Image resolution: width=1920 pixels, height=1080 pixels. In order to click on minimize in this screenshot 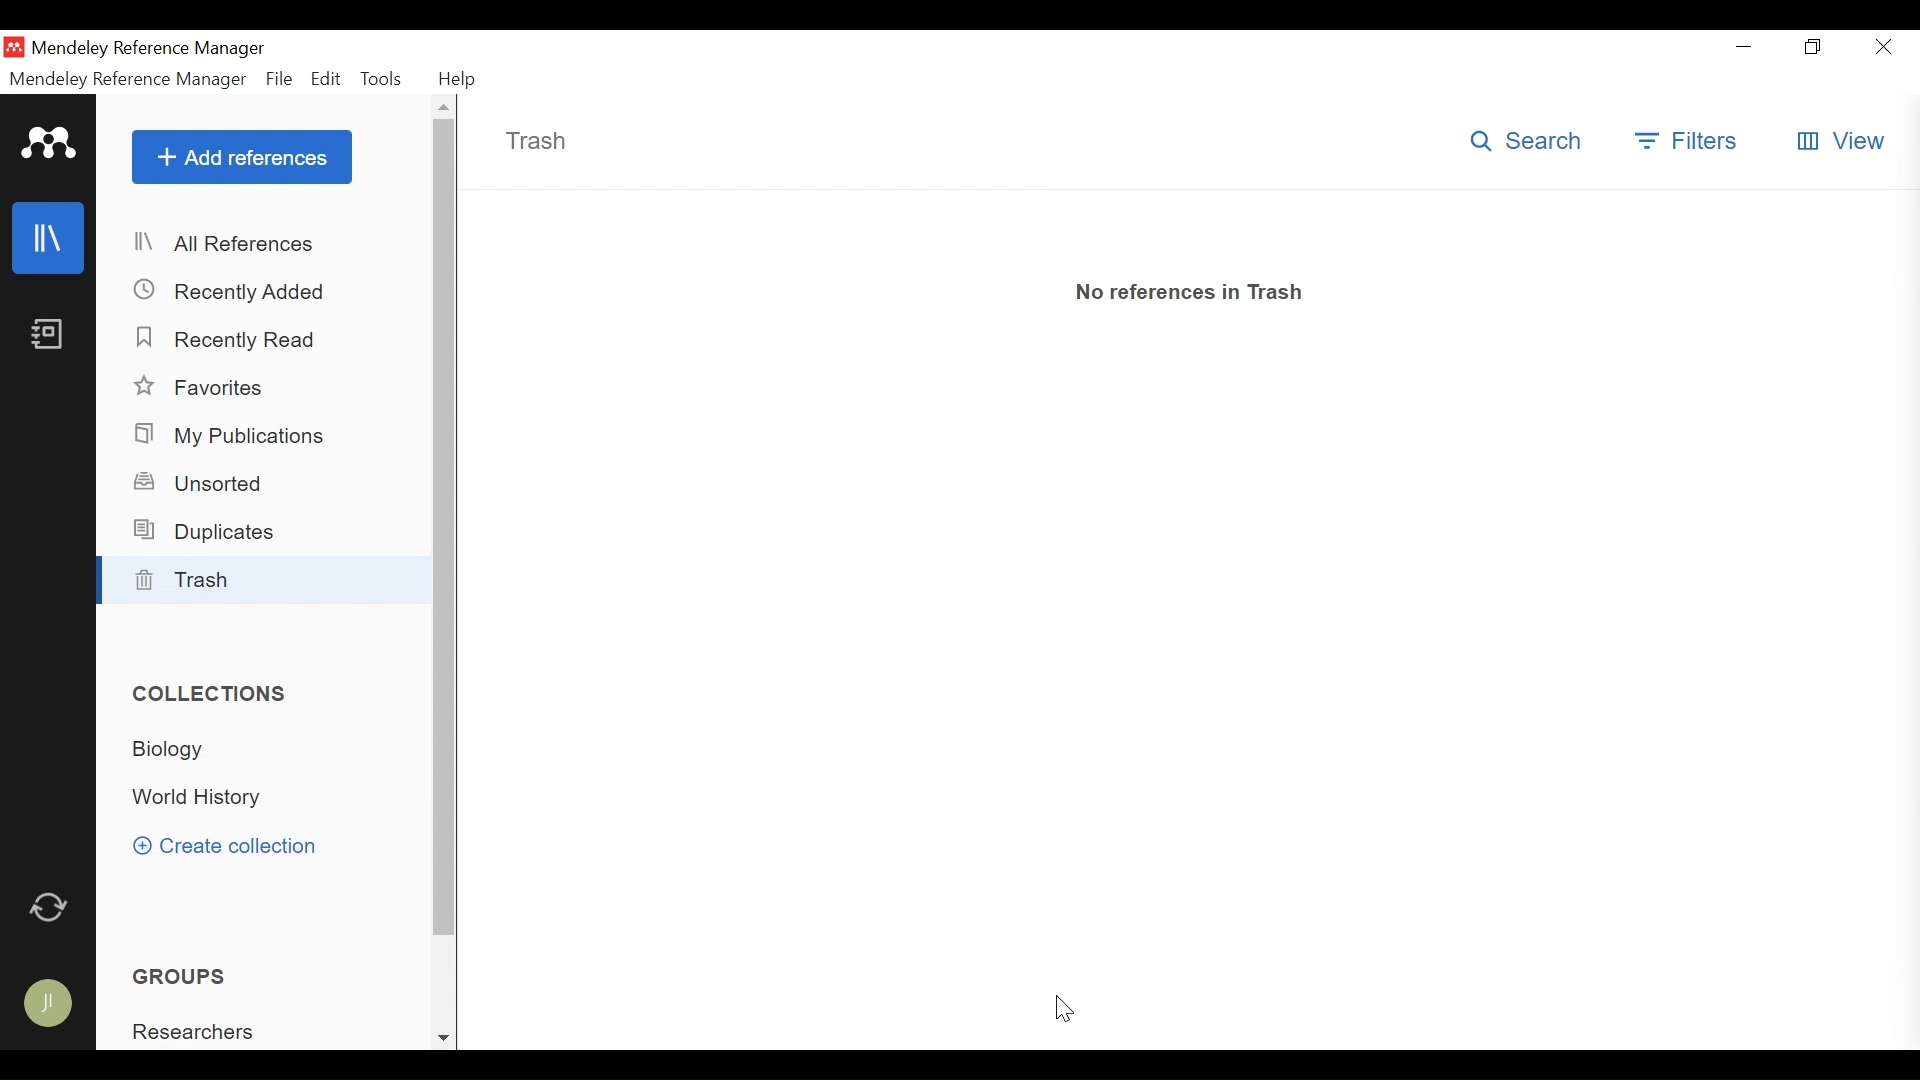, I will do `click(1744, 47)`.